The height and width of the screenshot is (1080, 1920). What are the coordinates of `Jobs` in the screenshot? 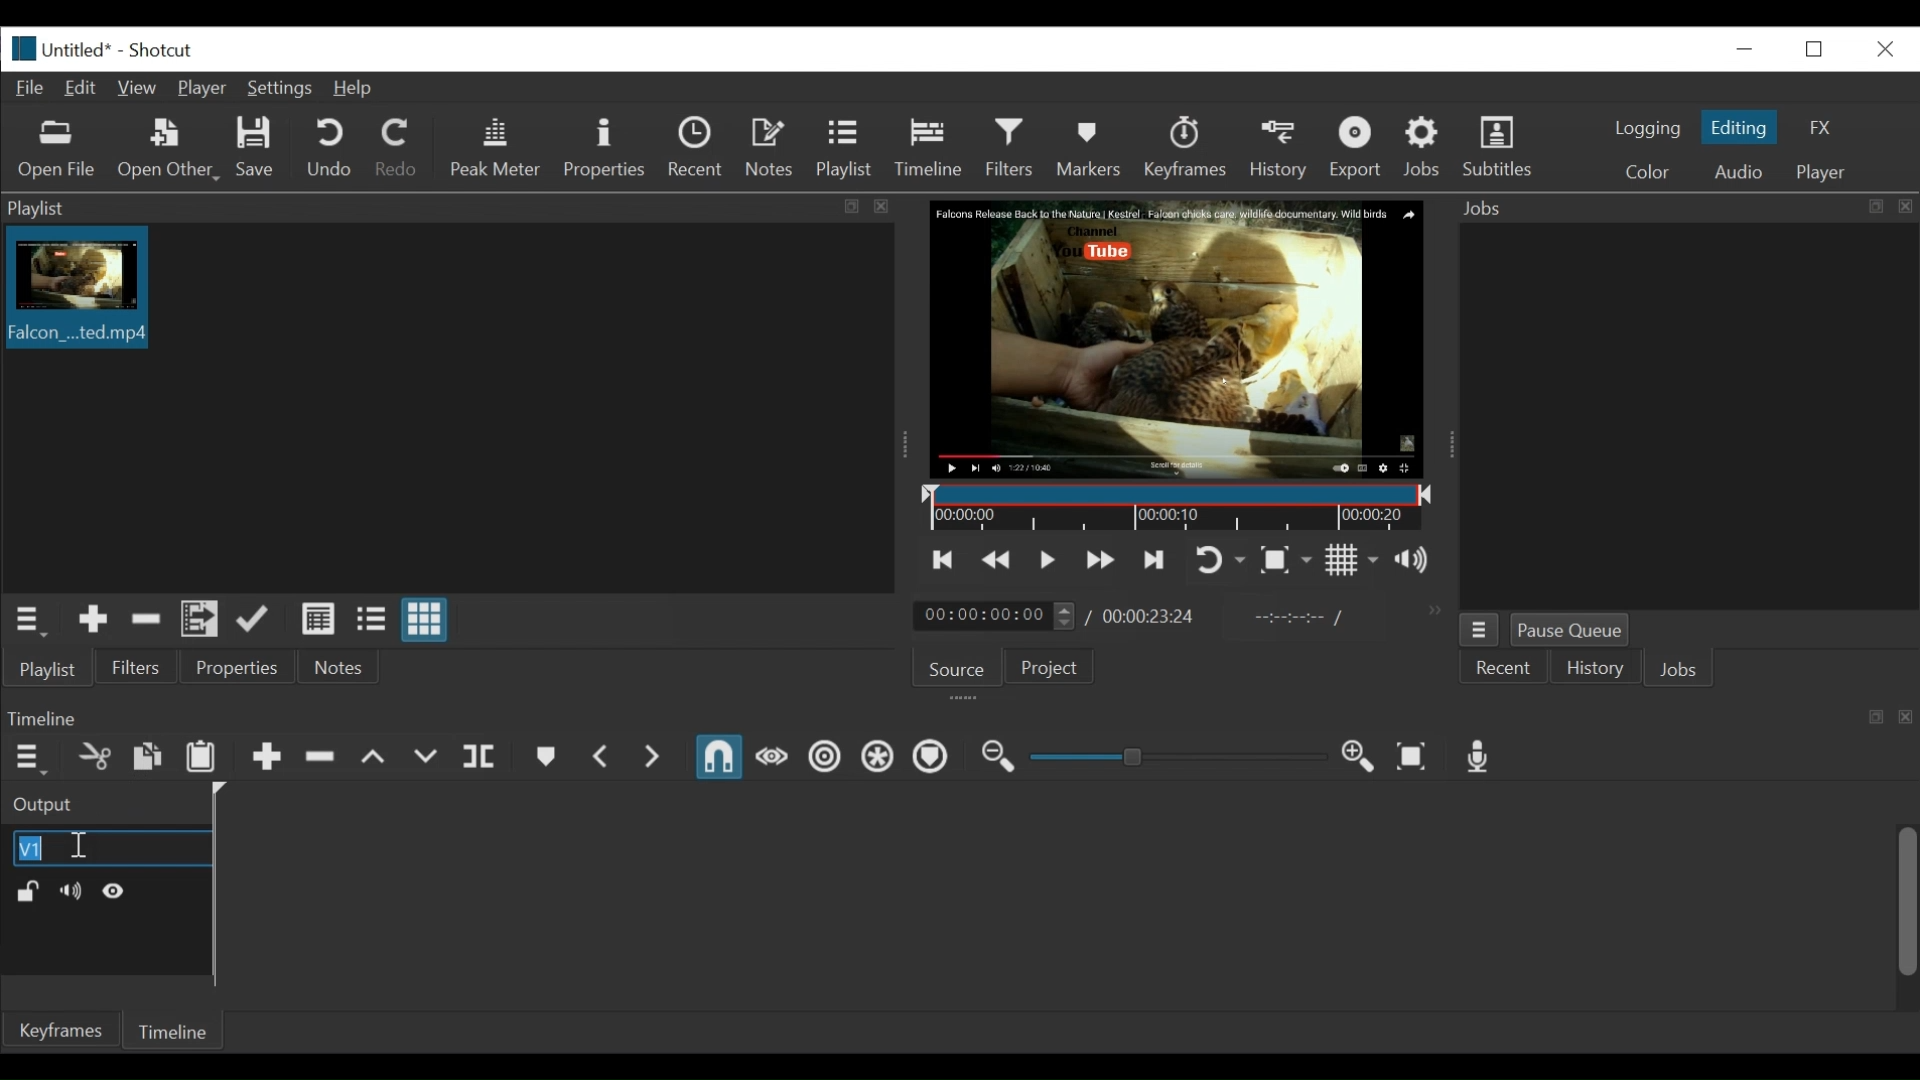 It's located at (1423, 146).